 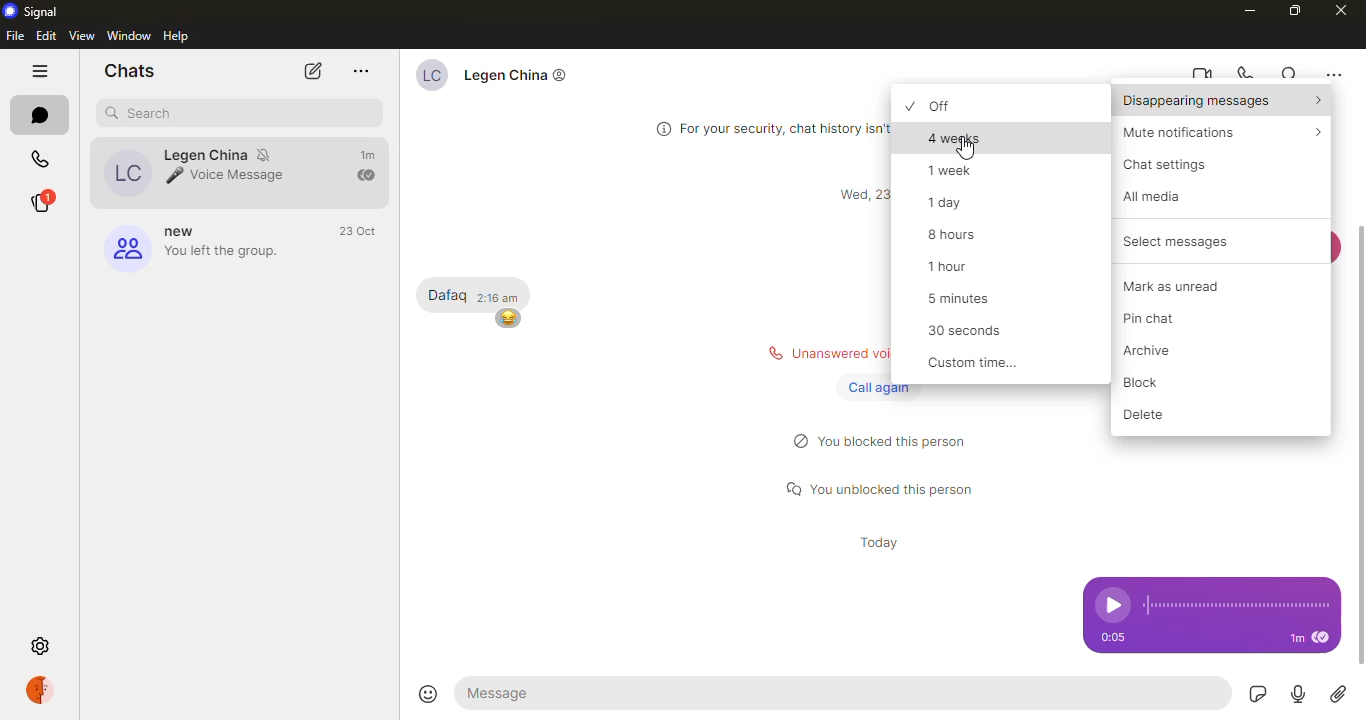 What do you see at coordinates (43, 113) in the screenshot?
I see `chats` at bounding box center [43, 113].